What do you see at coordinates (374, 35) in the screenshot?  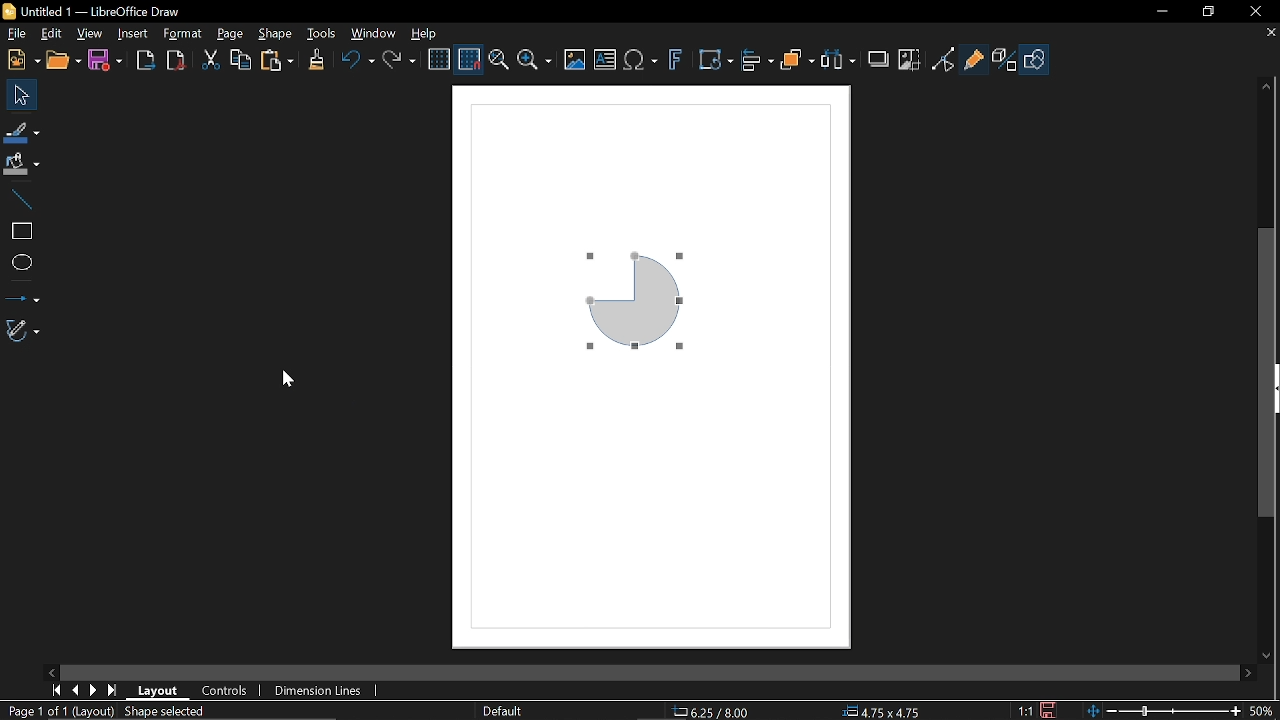 I see `Window` at bounding box center [374, 35].